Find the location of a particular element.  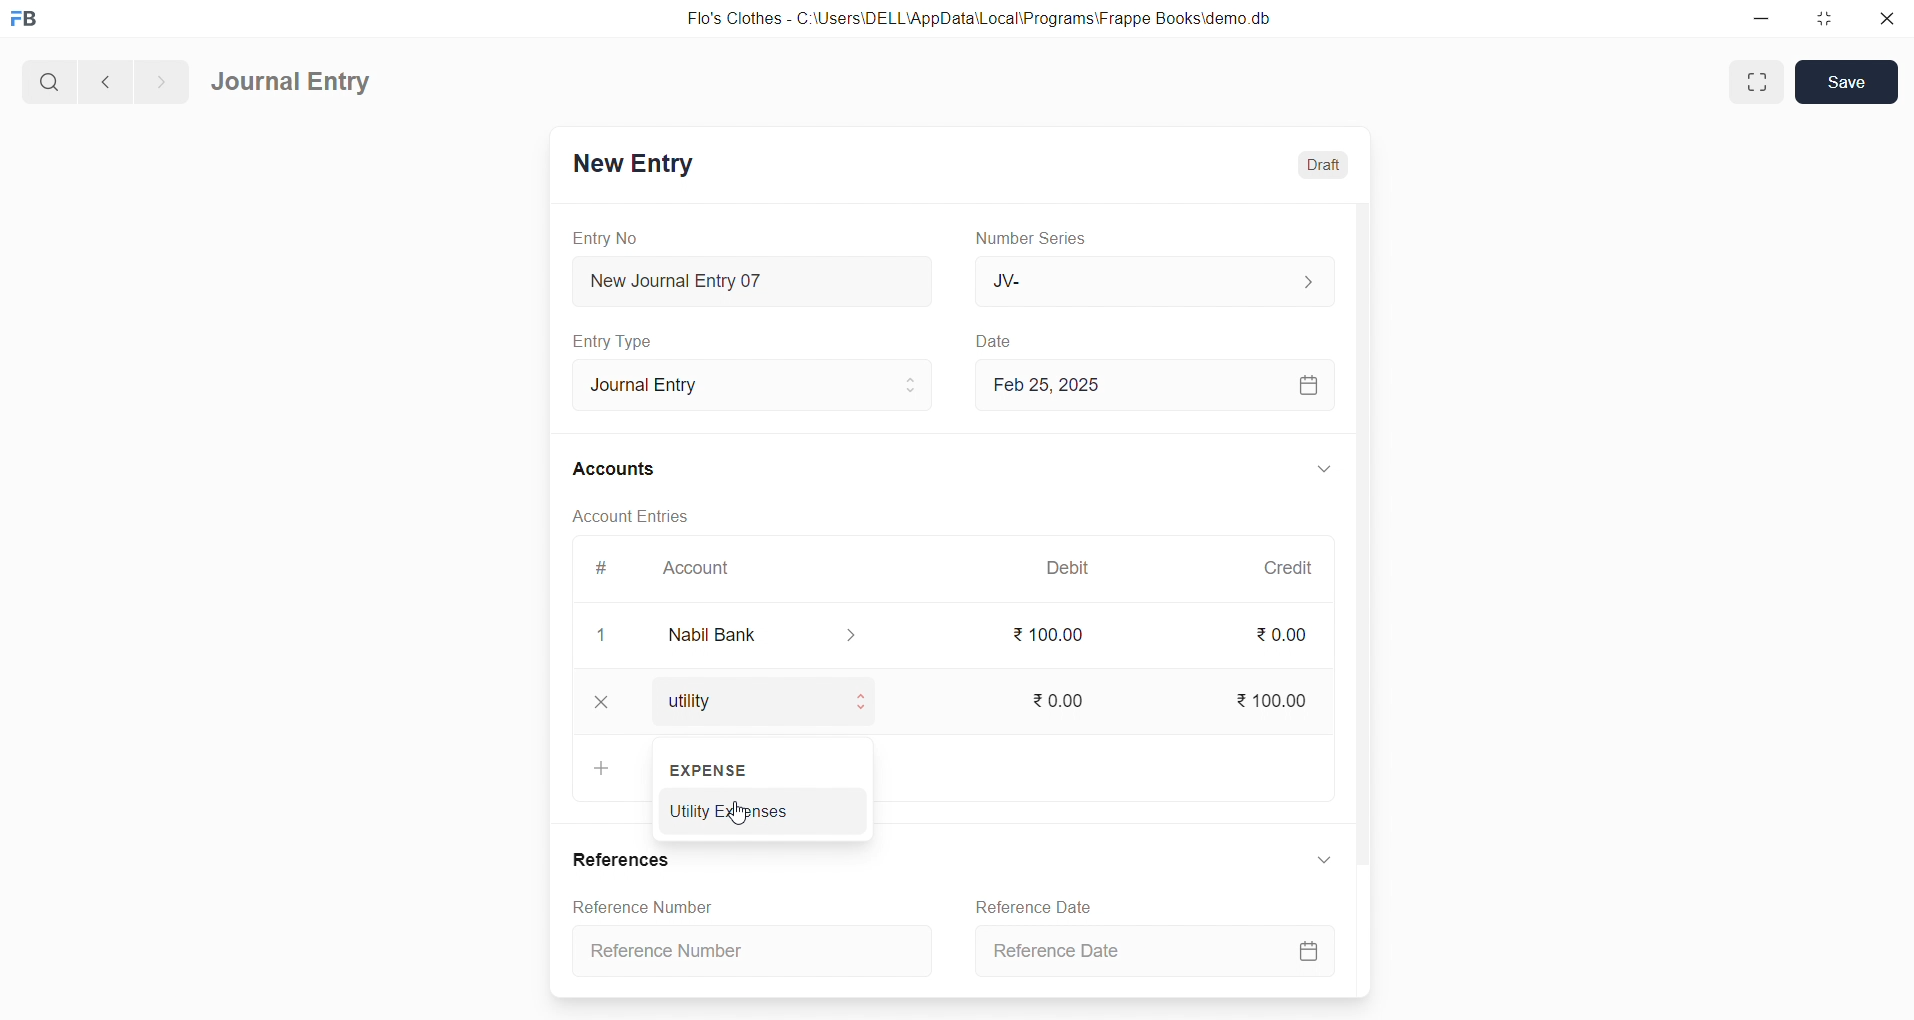

New Entry is located at coordinates (632, 163).